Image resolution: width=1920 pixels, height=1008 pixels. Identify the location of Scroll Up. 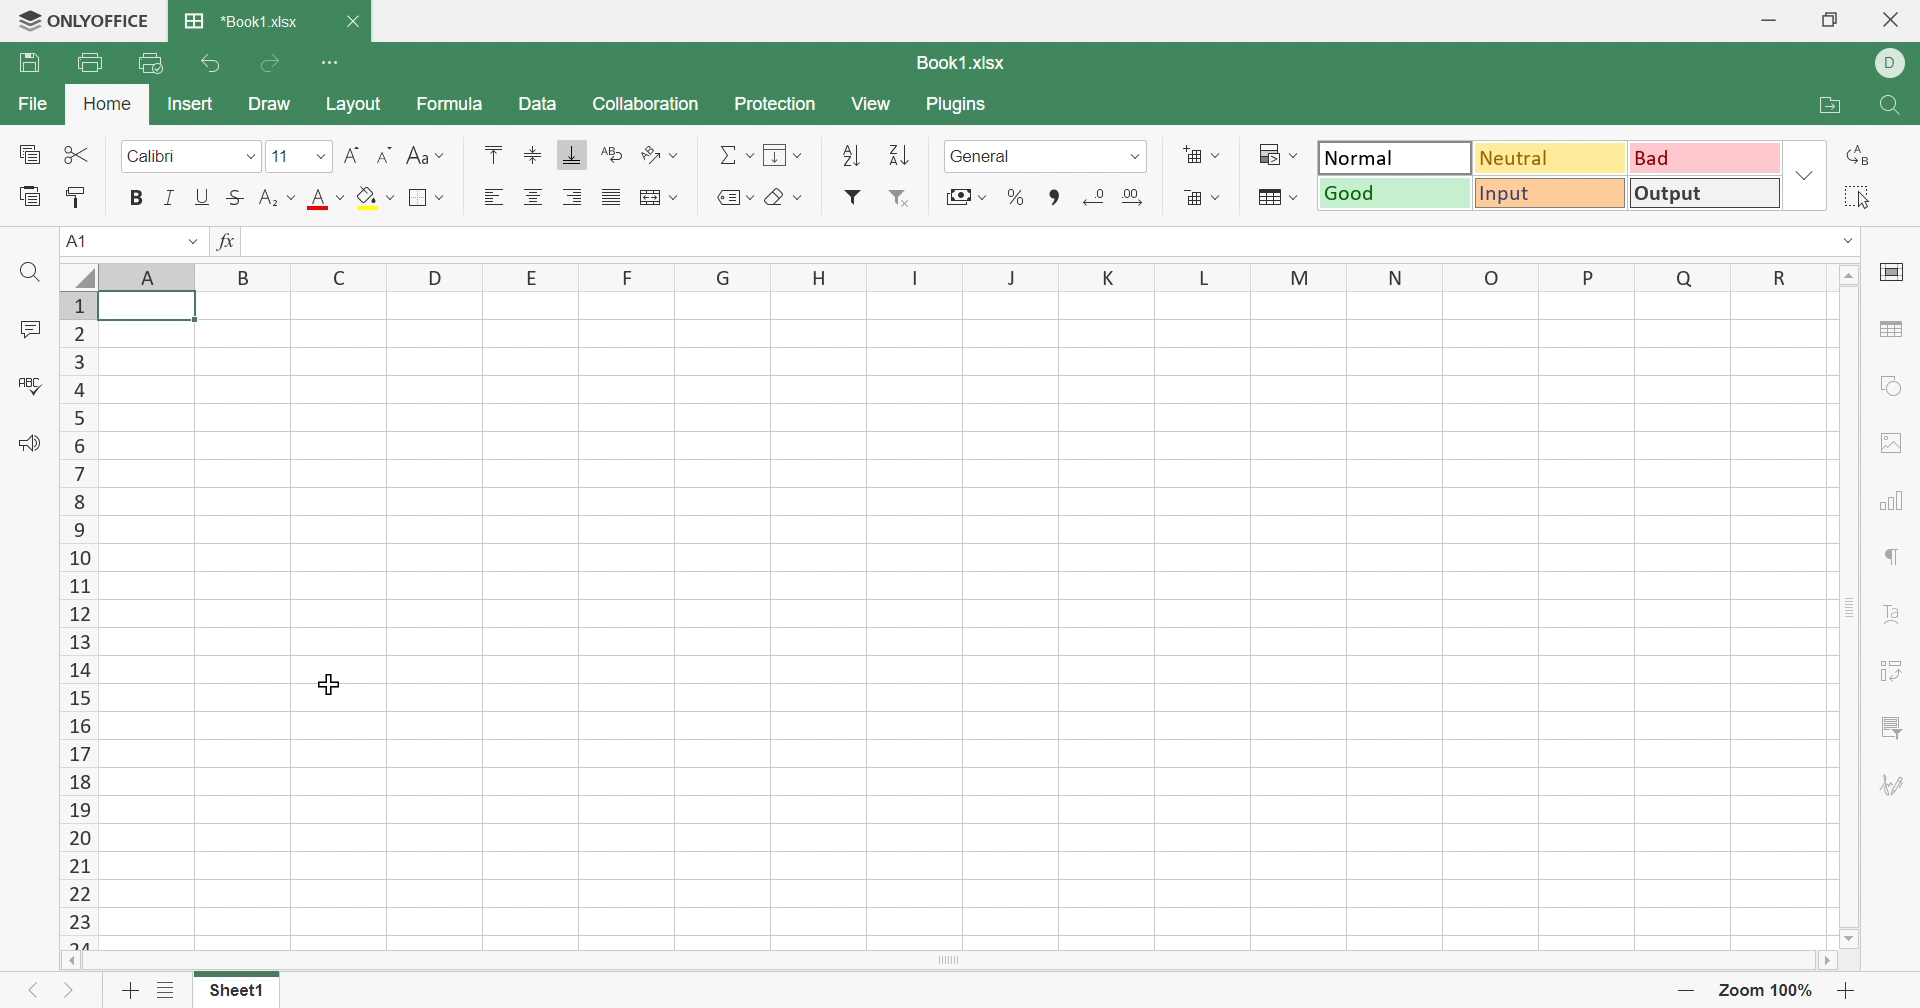
(1849, 278).